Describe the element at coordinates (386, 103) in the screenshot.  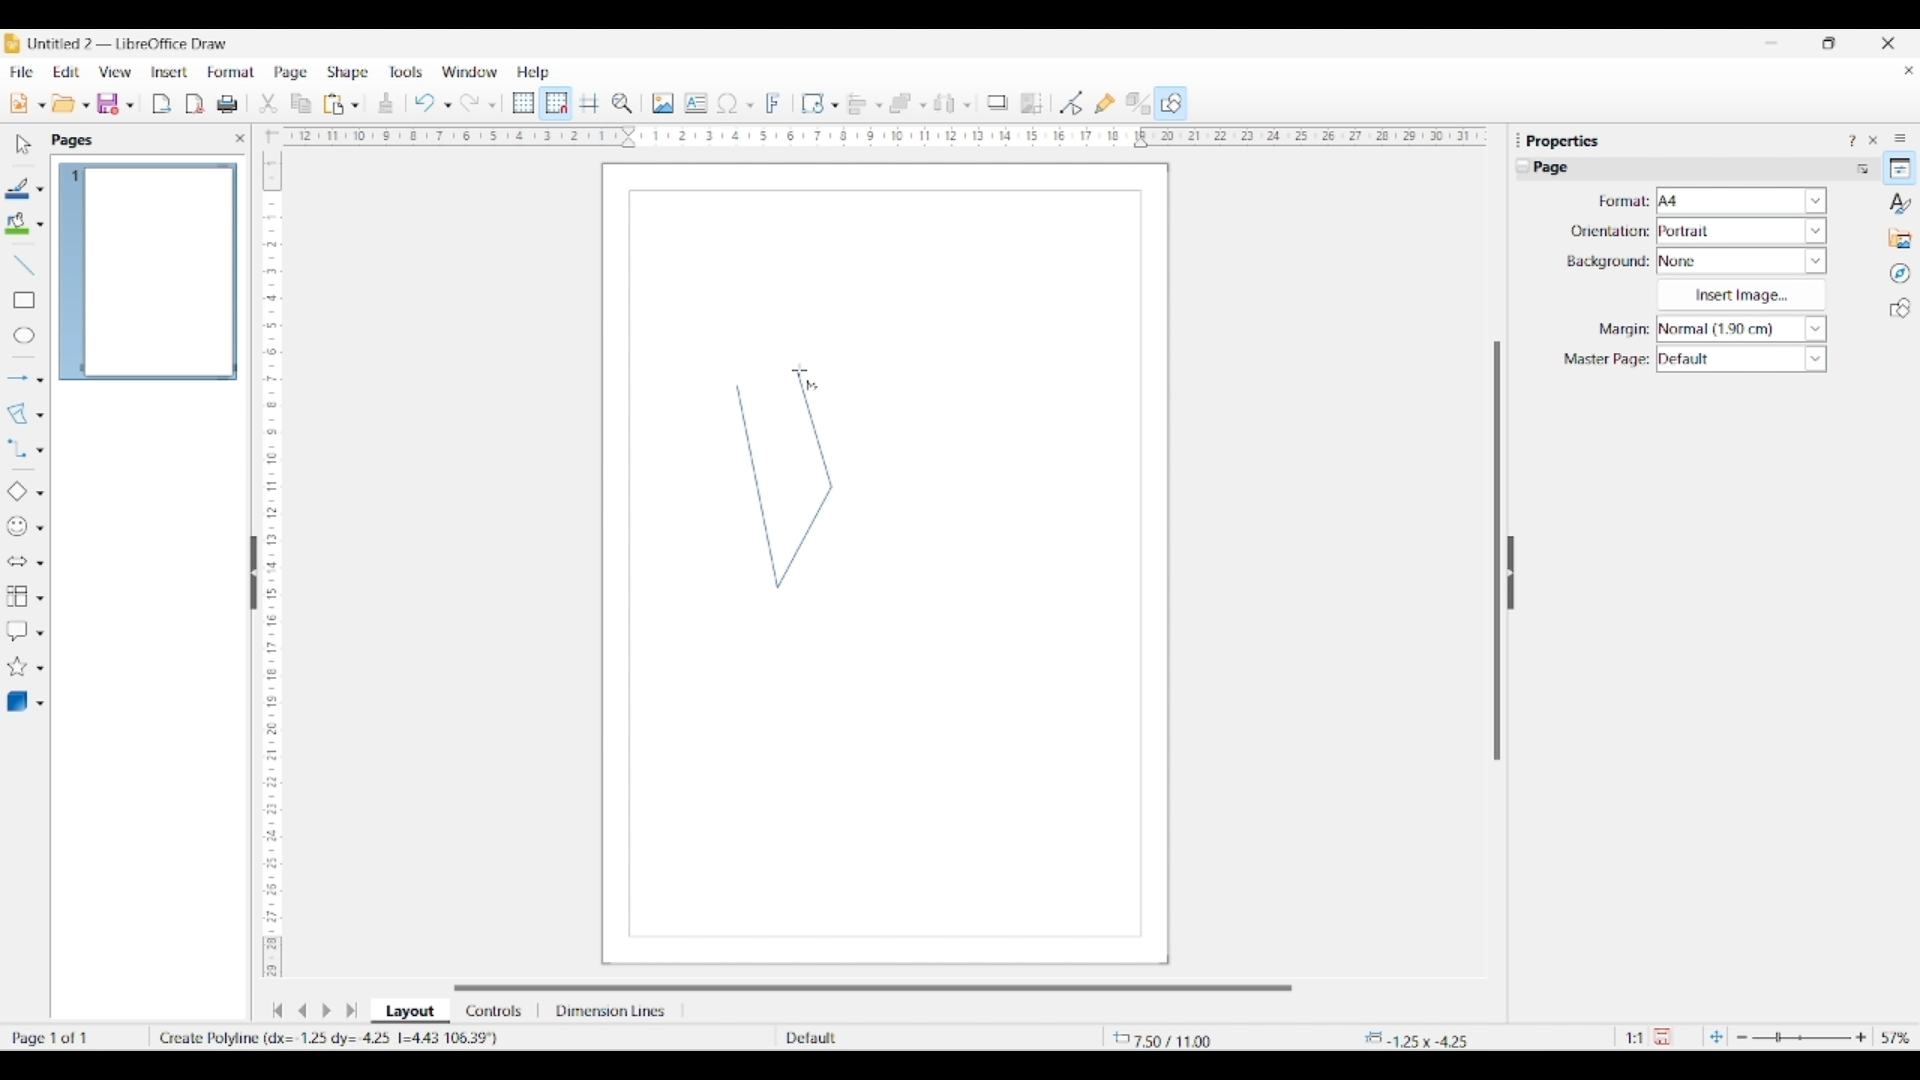
I see `Clone formatting` at that location.